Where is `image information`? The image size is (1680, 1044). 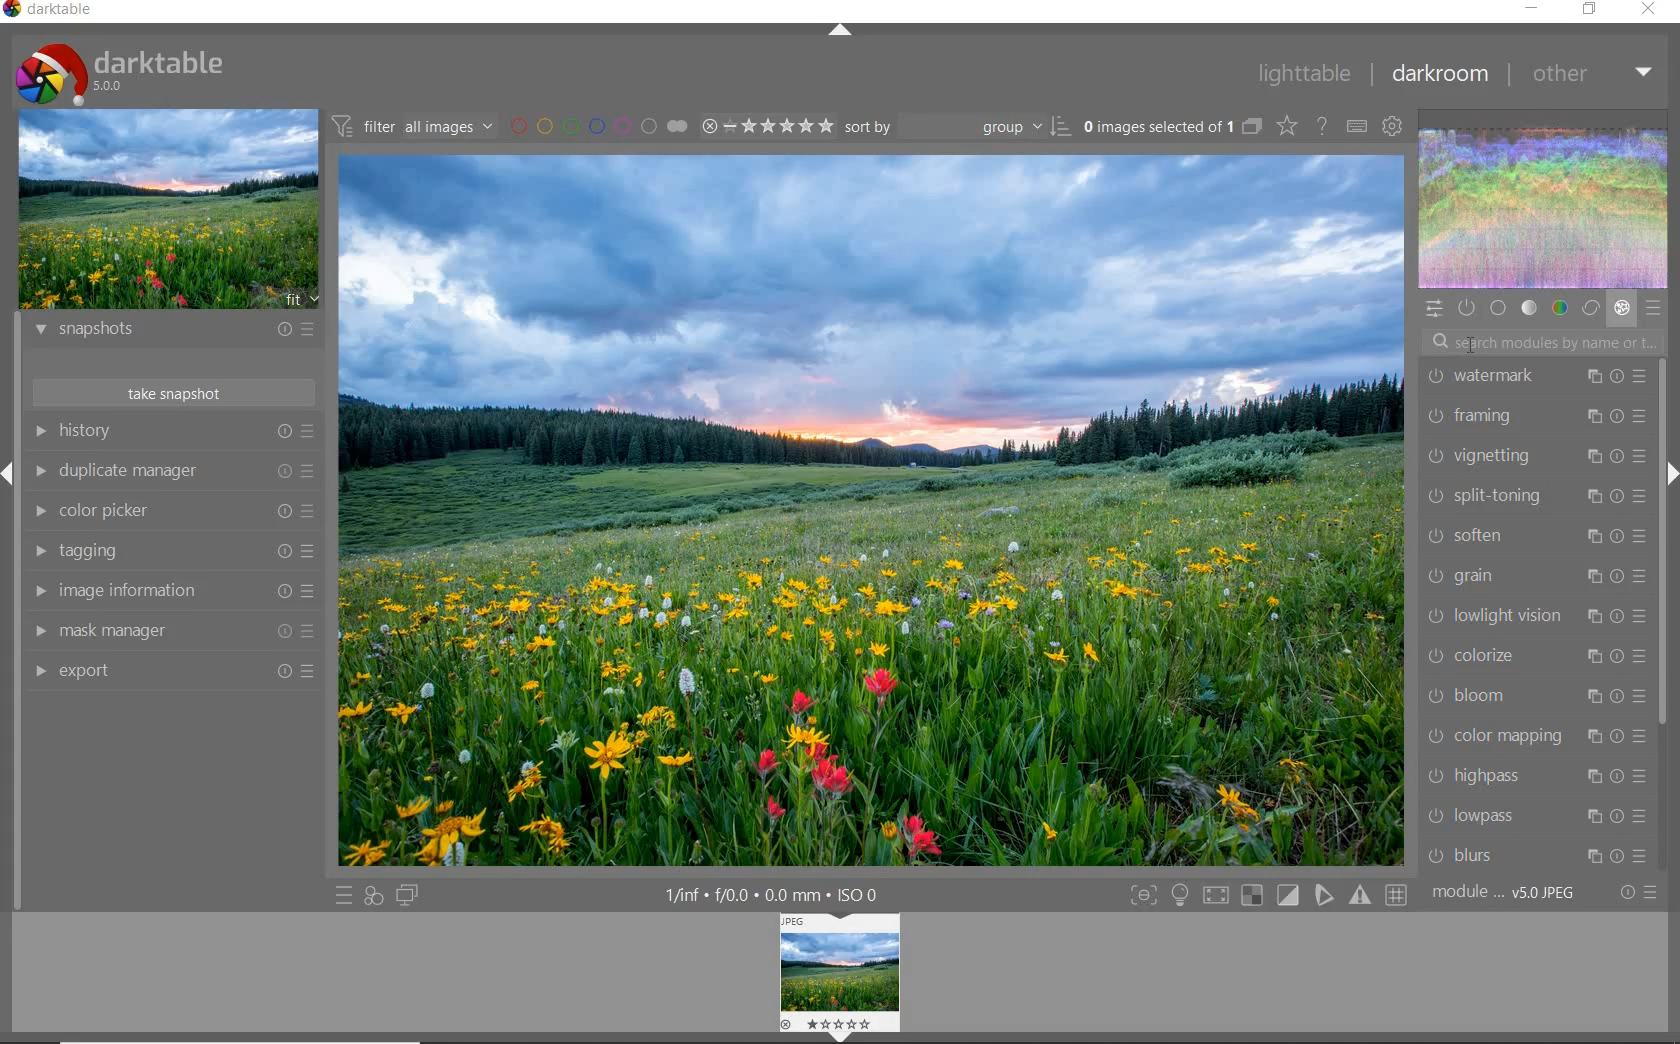 image information is located at coordinates (172, 591).